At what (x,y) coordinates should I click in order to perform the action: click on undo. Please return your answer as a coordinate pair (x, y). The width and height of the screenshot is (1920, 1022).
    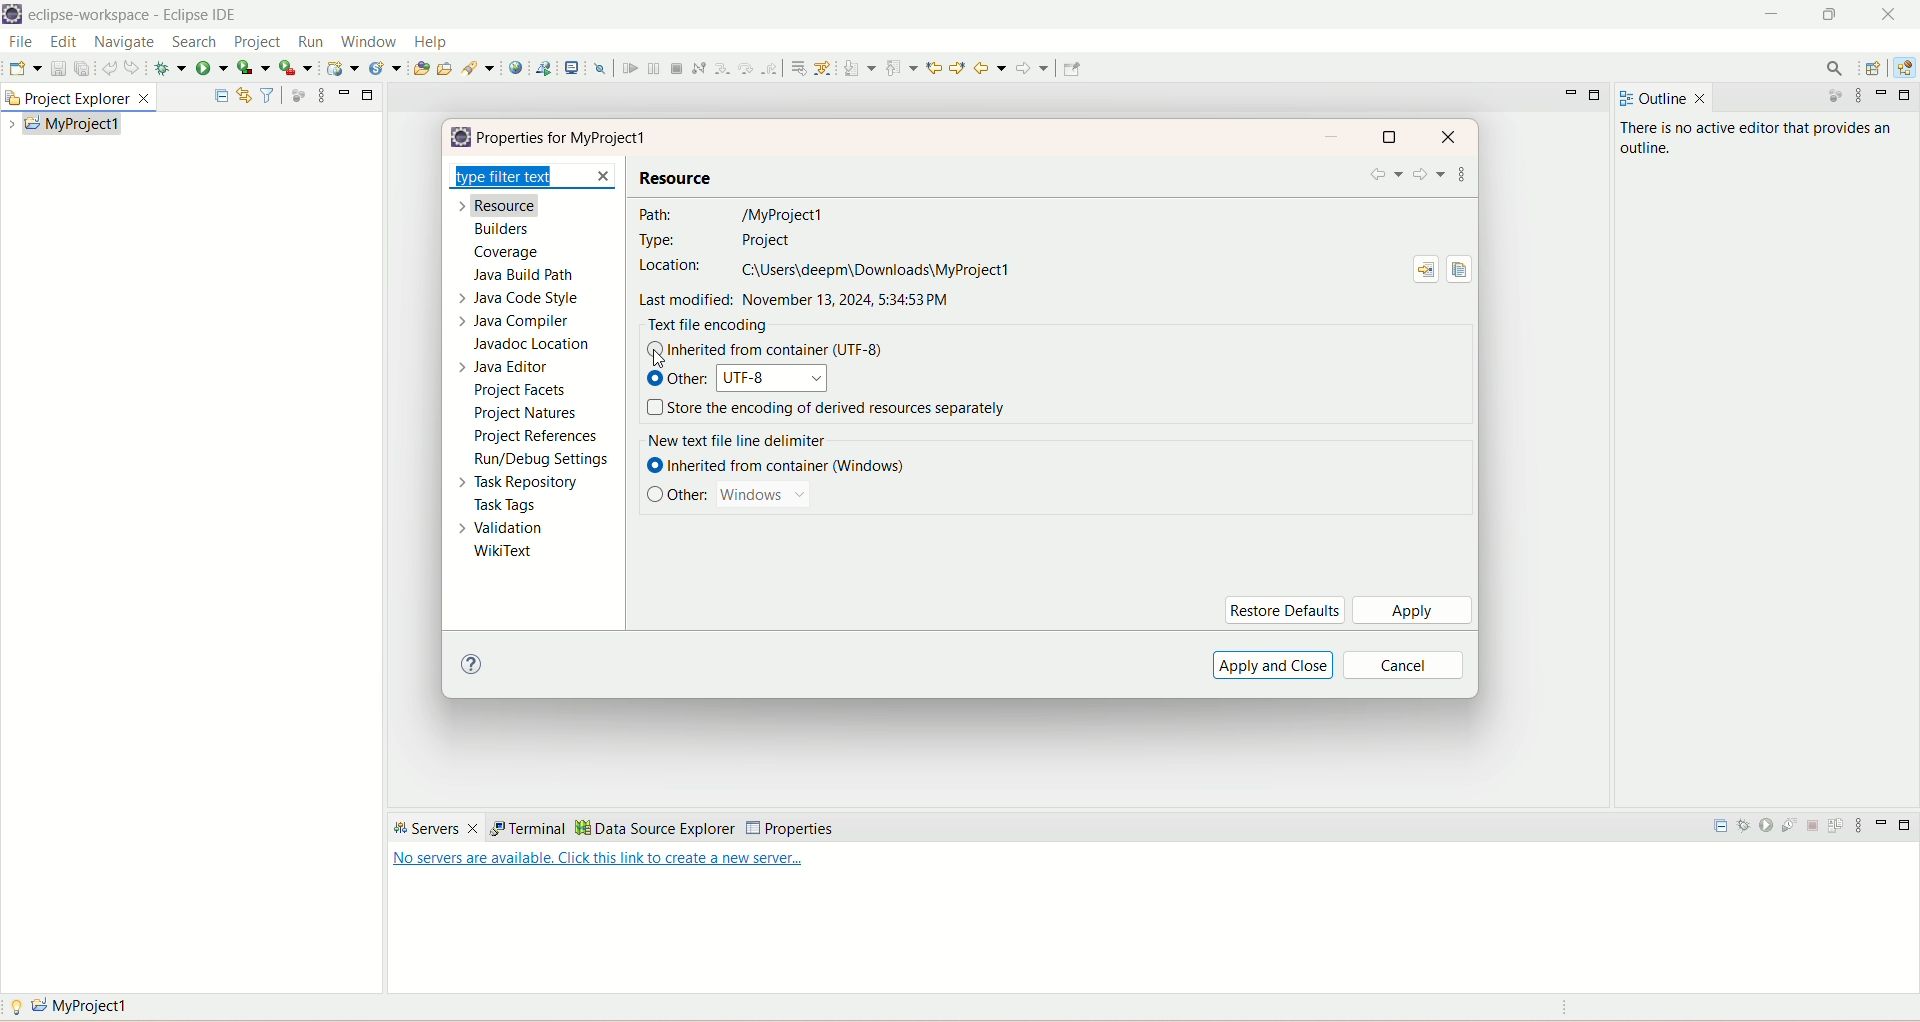
    Looking at the image, I should click on (109, 66).